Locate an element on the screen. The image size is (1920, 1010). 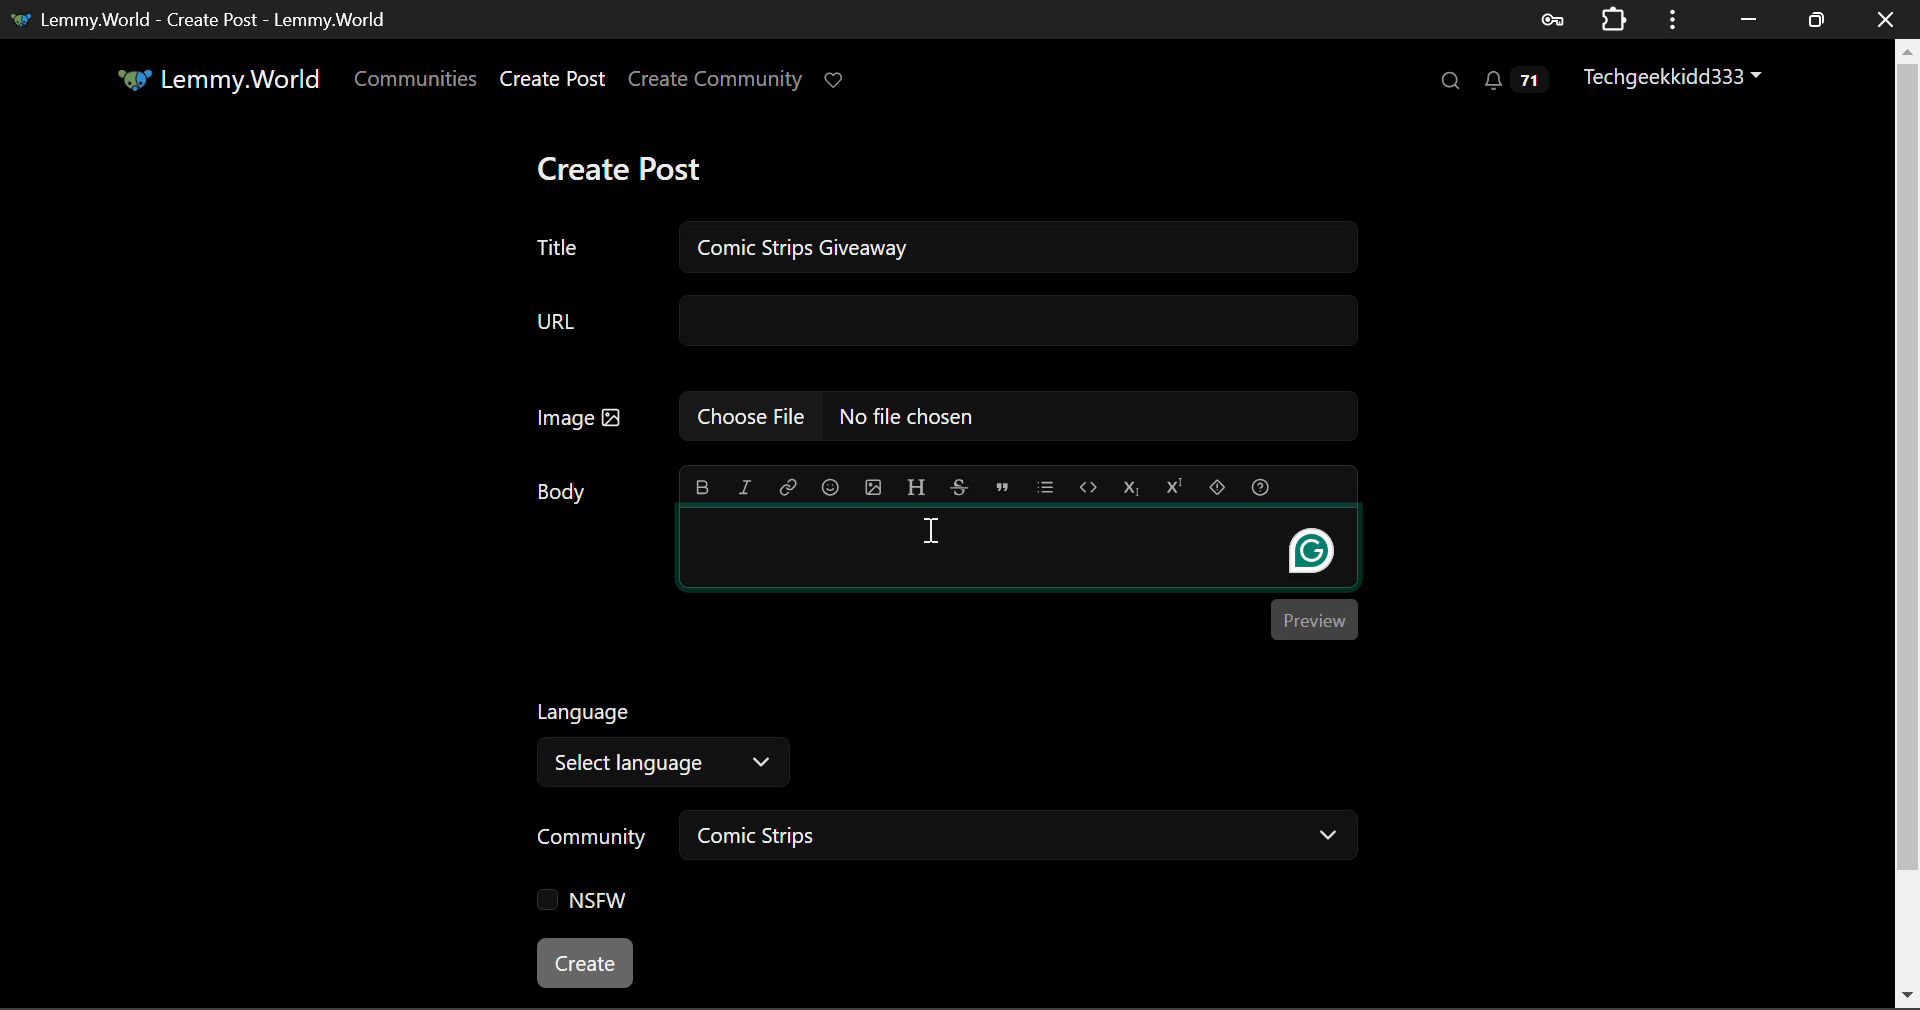
link is located at coordinates (787, 483).